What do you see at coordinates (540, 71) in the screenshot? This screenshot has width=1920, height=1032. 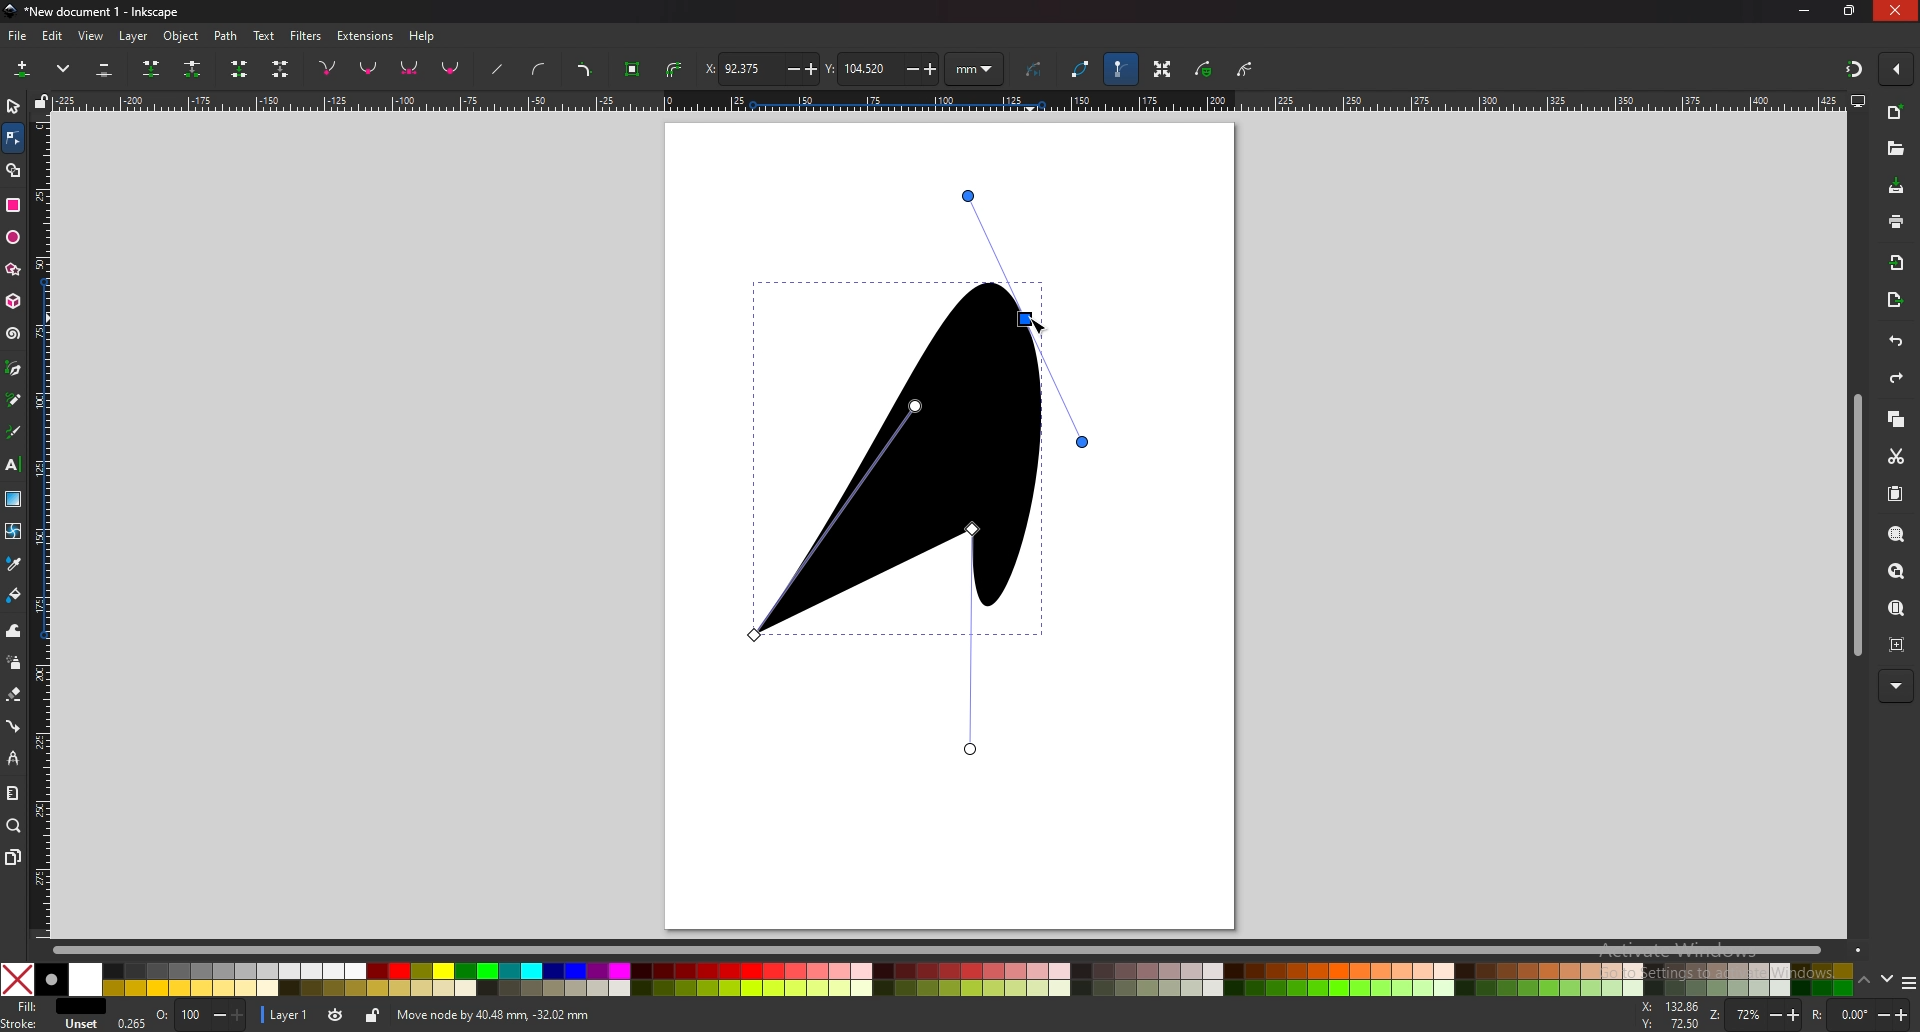 I see `add curve handles` at bounding box center [540, 71].